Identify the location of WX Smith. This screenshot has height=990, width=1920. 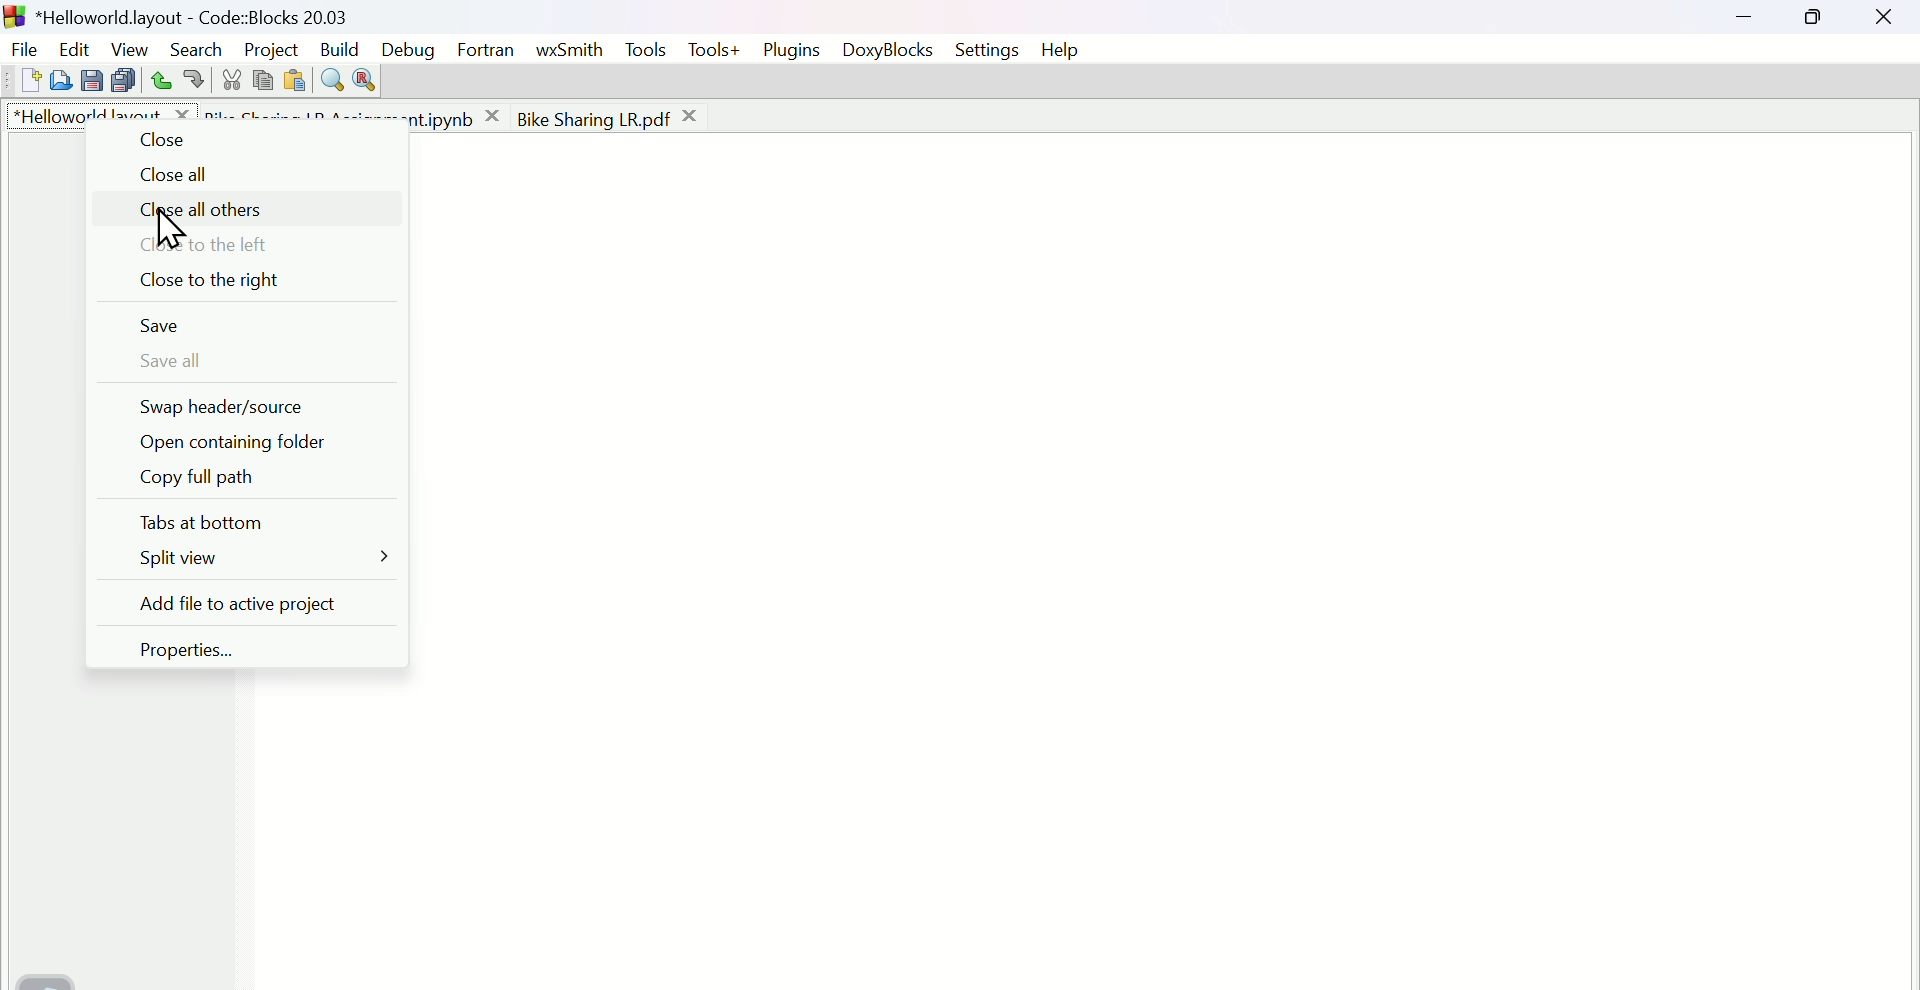
(569, 47).